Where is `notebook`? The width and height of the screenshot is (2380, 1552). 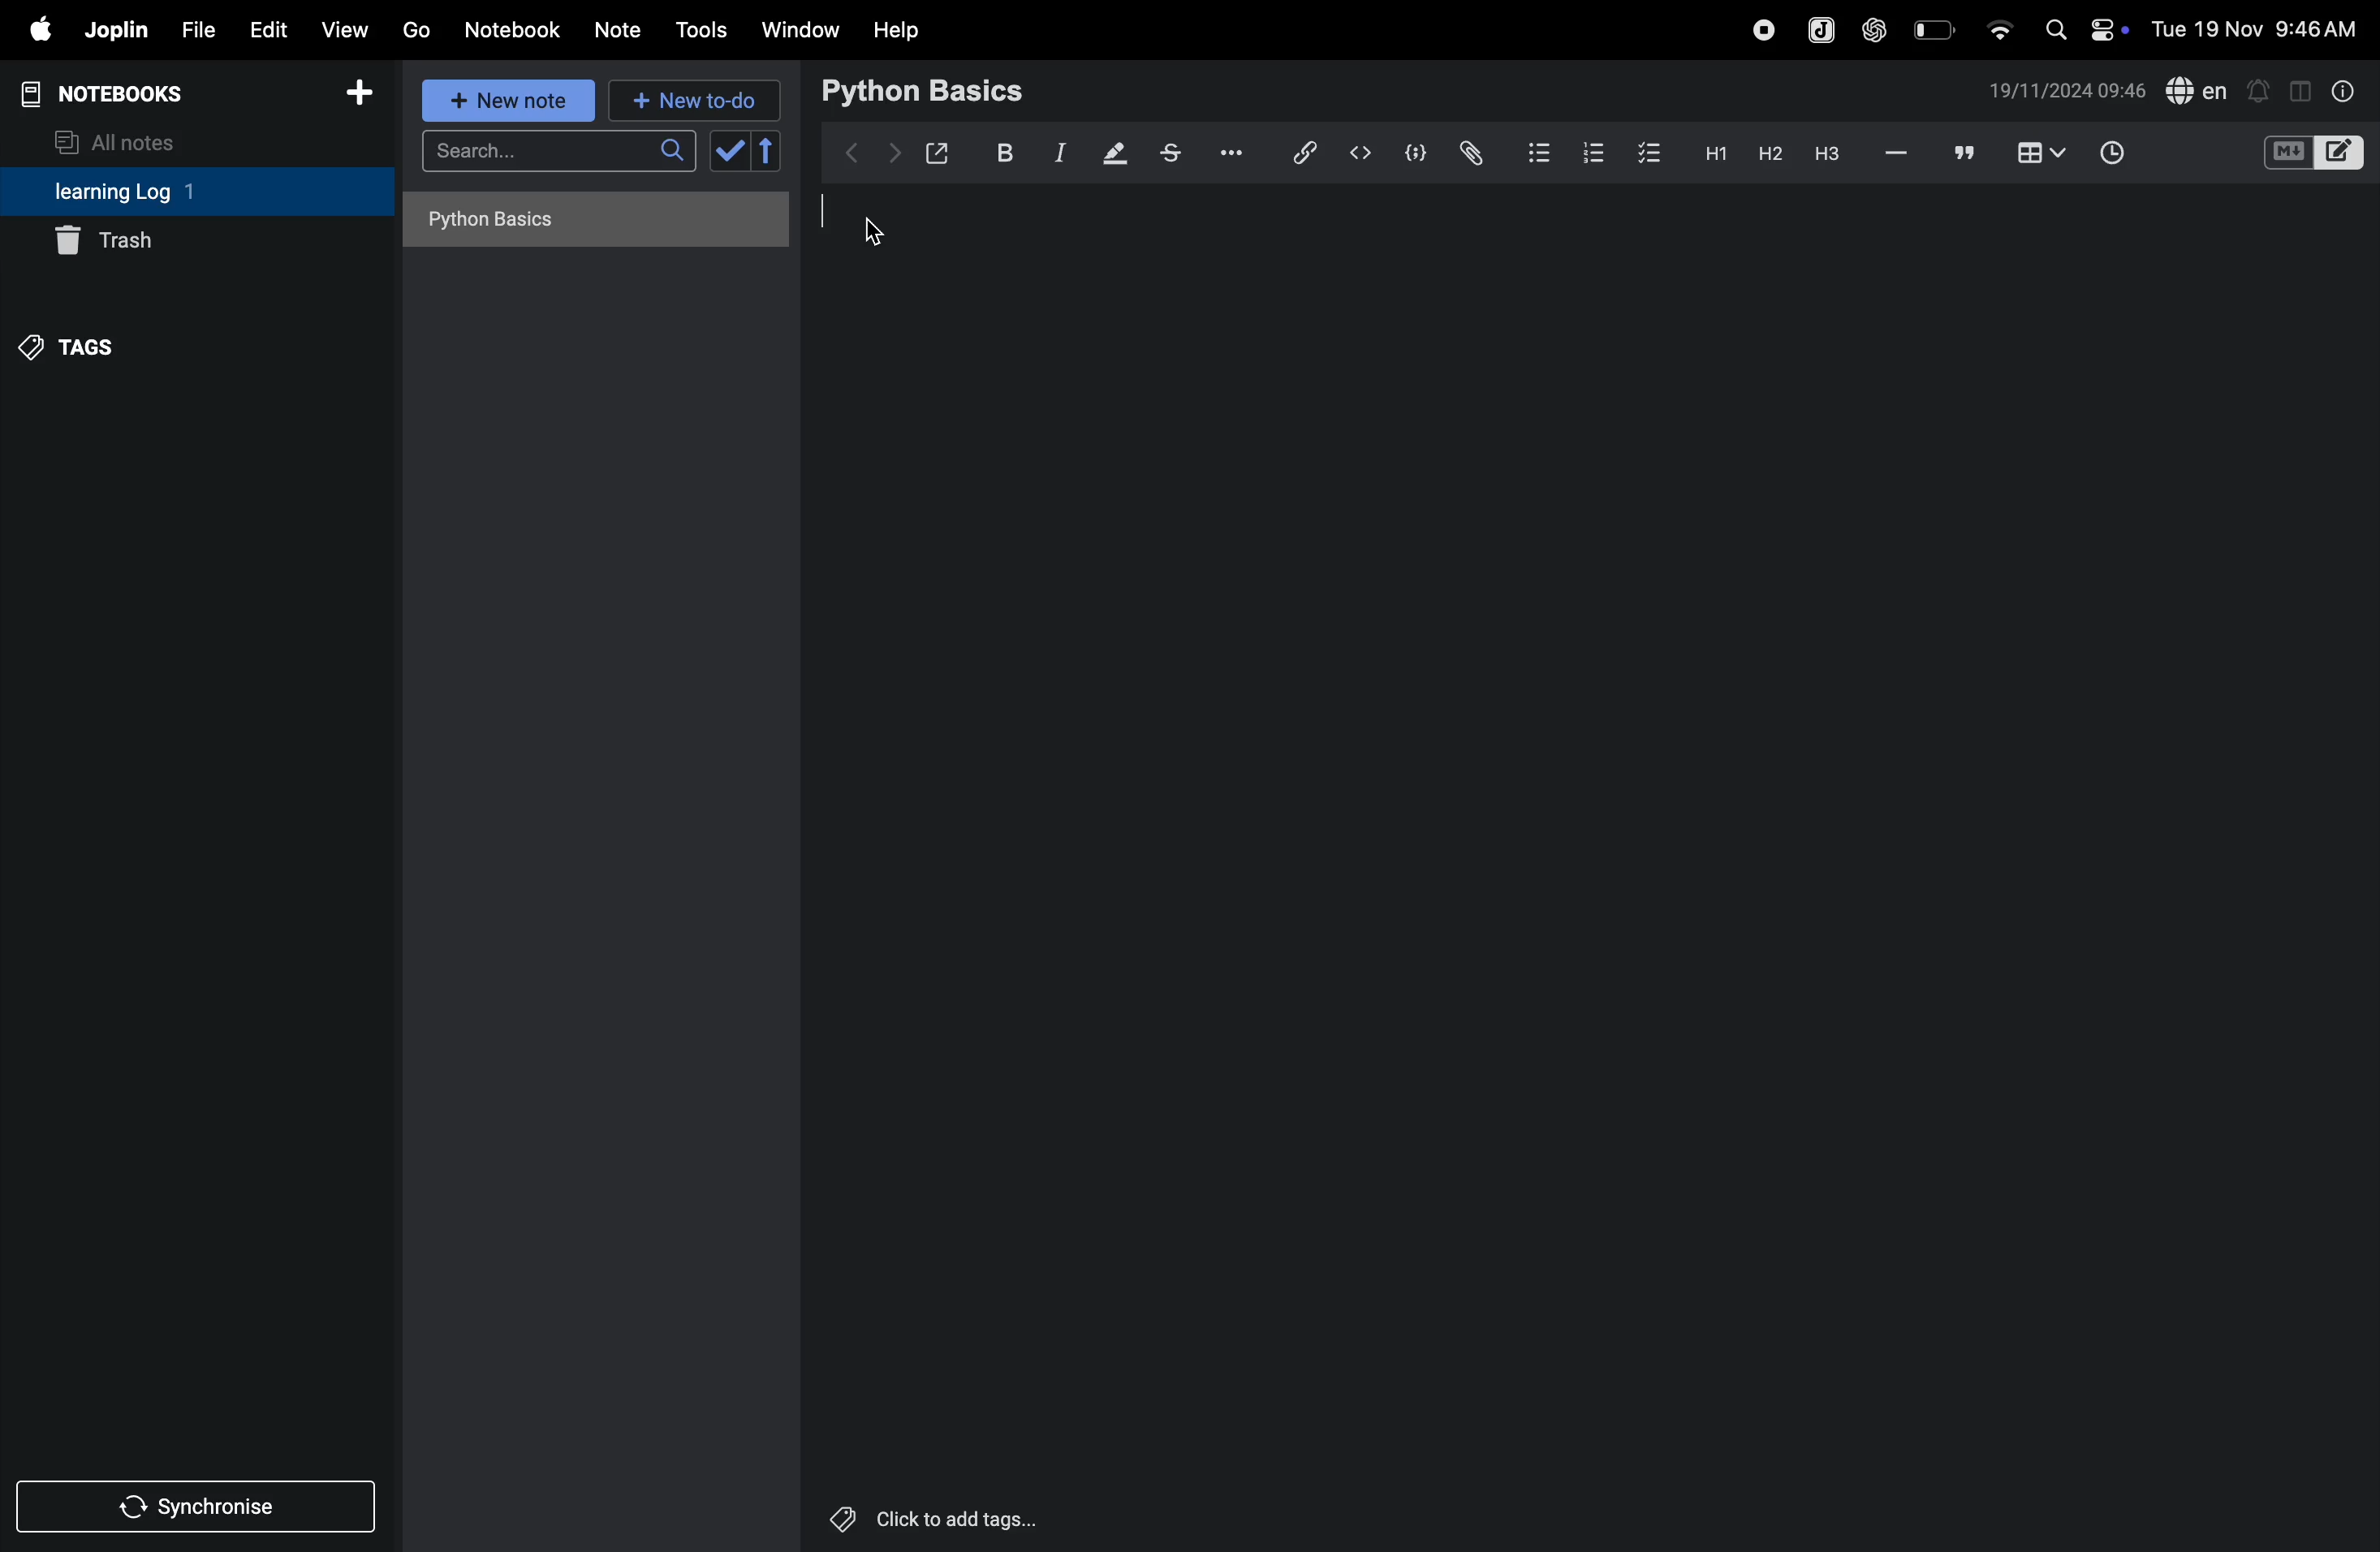 notebook is located at coordinates (515, 28).